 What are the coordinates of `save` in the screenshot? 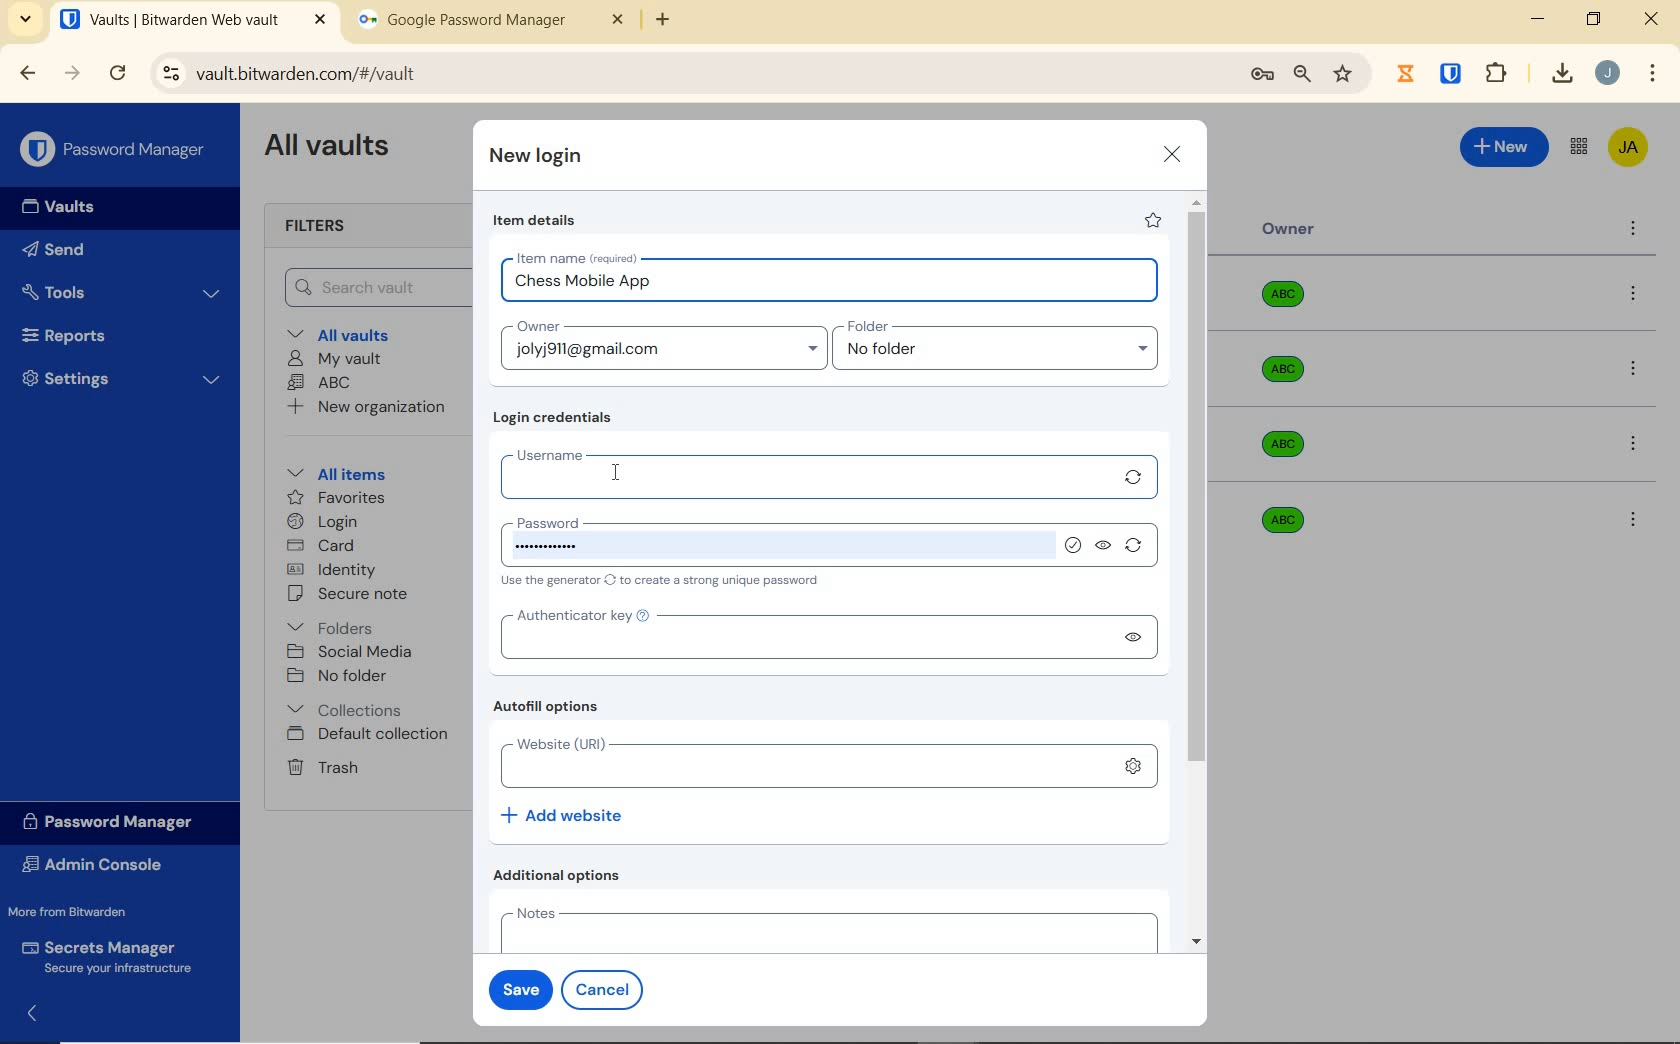 It's located at (516, 987).